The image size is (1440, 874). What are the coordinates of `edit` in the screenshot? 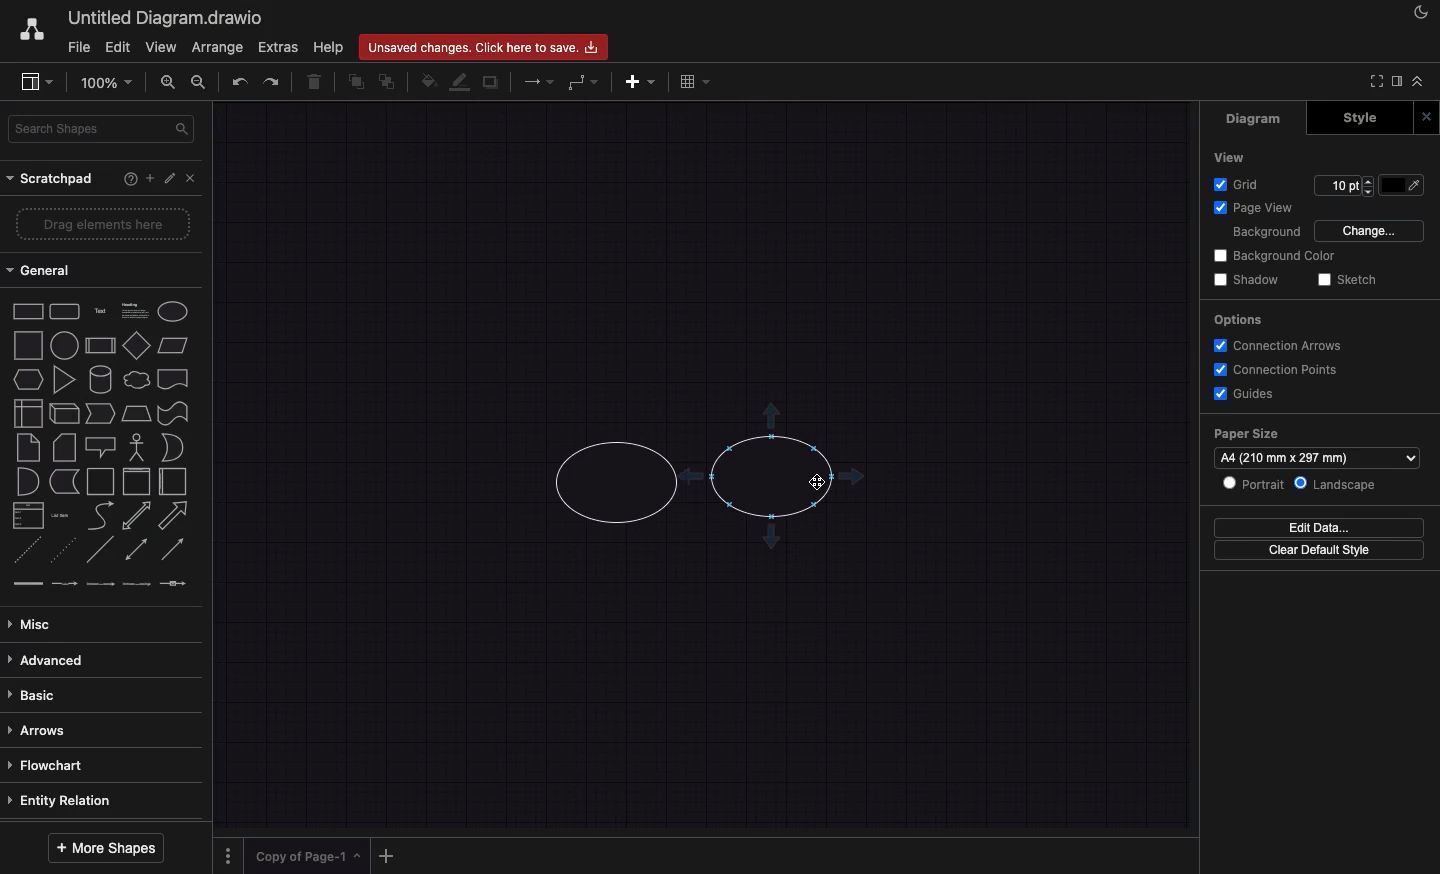 It's located at (169, 178).